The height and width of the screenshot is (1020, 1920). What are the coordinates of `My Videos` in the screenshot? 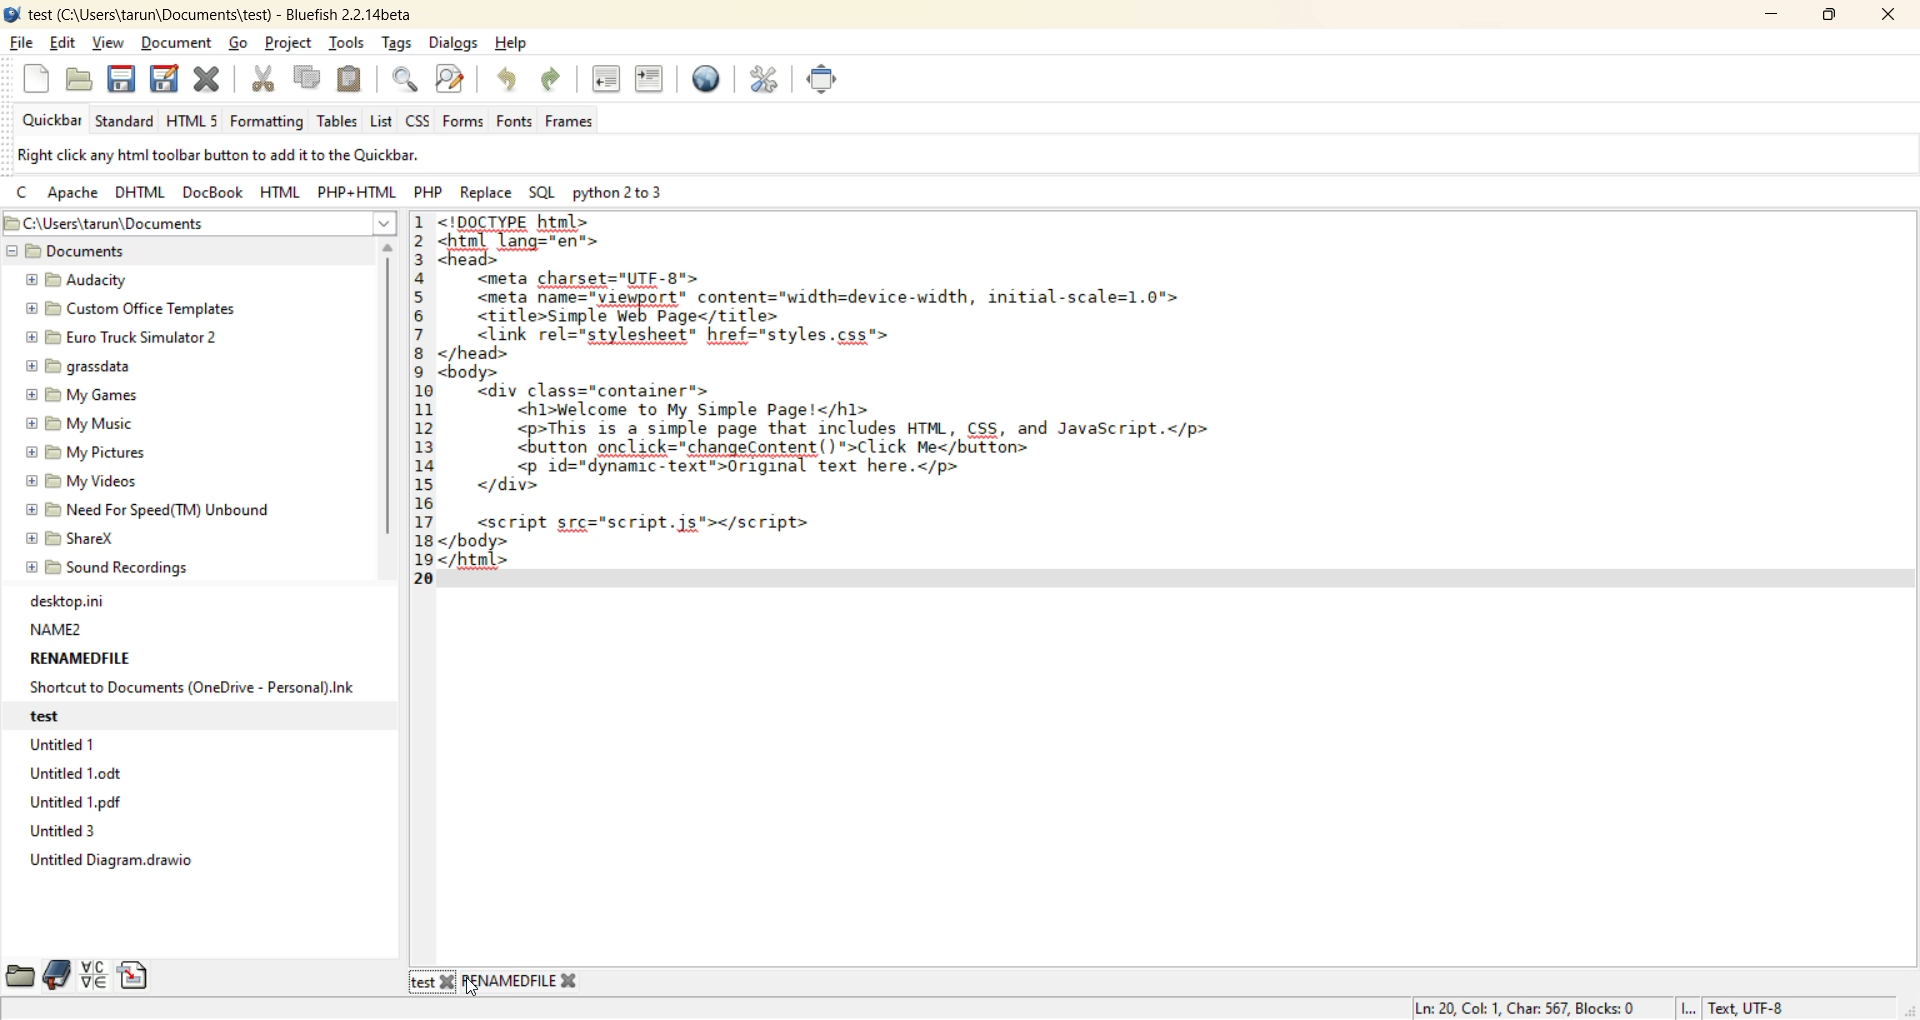 It's located at (76, 479).